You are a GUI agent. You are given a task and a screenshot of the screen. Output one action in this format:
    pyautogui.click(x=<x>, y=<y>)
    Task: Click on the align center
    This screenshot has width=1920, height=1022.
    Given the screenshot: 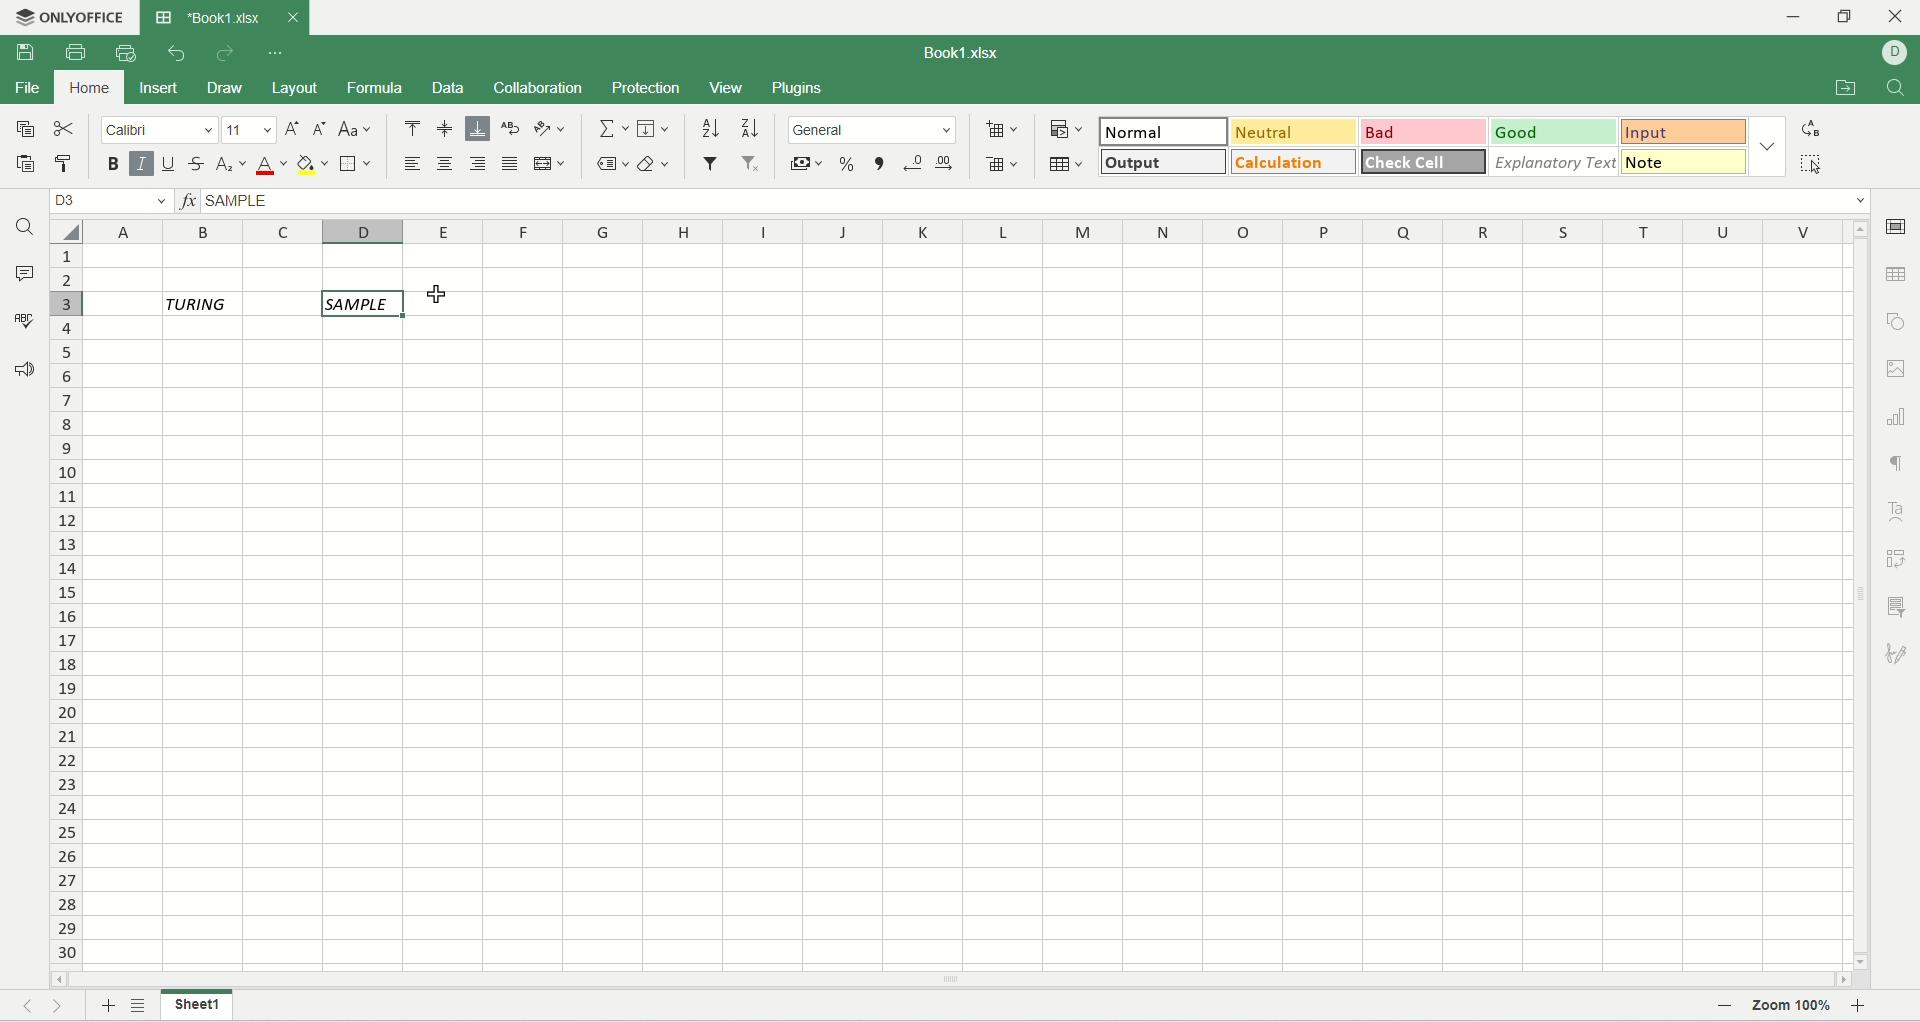 What is the action you would take?
    pyautogui.click(x=445, y=163)
    